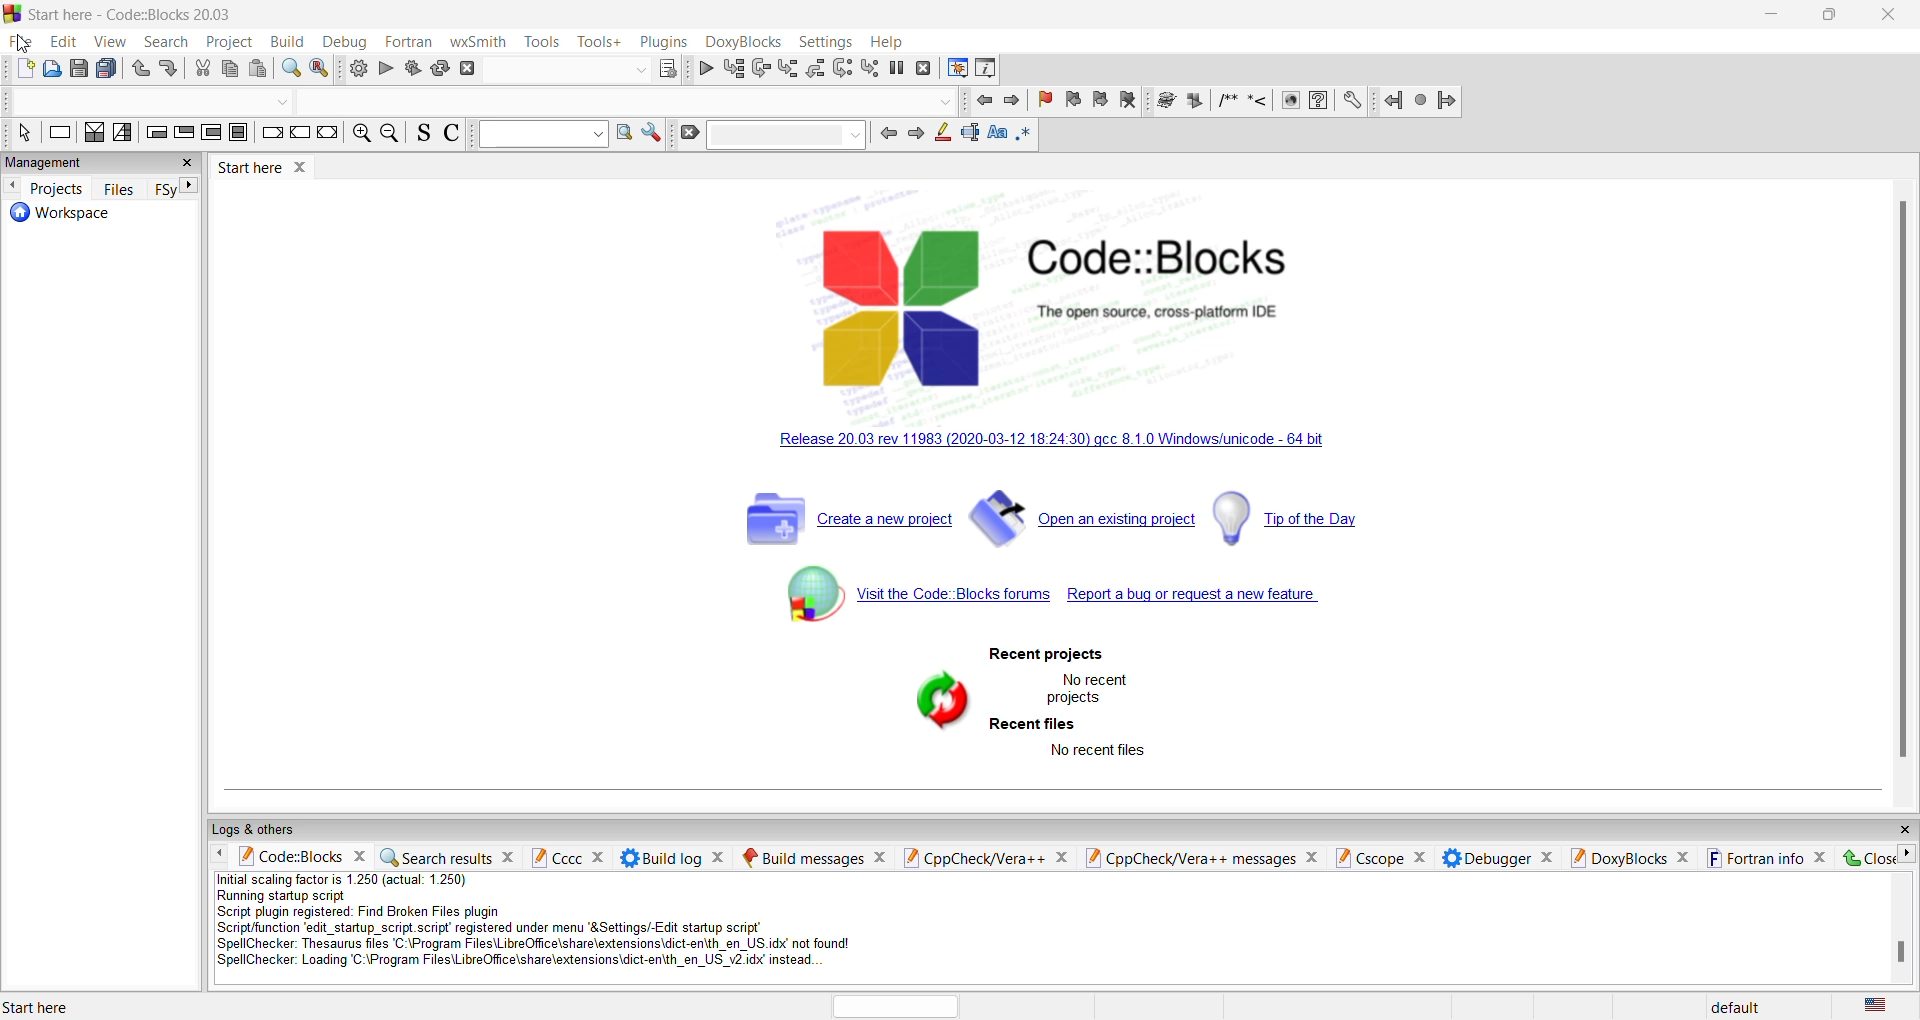  I want to click on cscope, so click(1367, 859).